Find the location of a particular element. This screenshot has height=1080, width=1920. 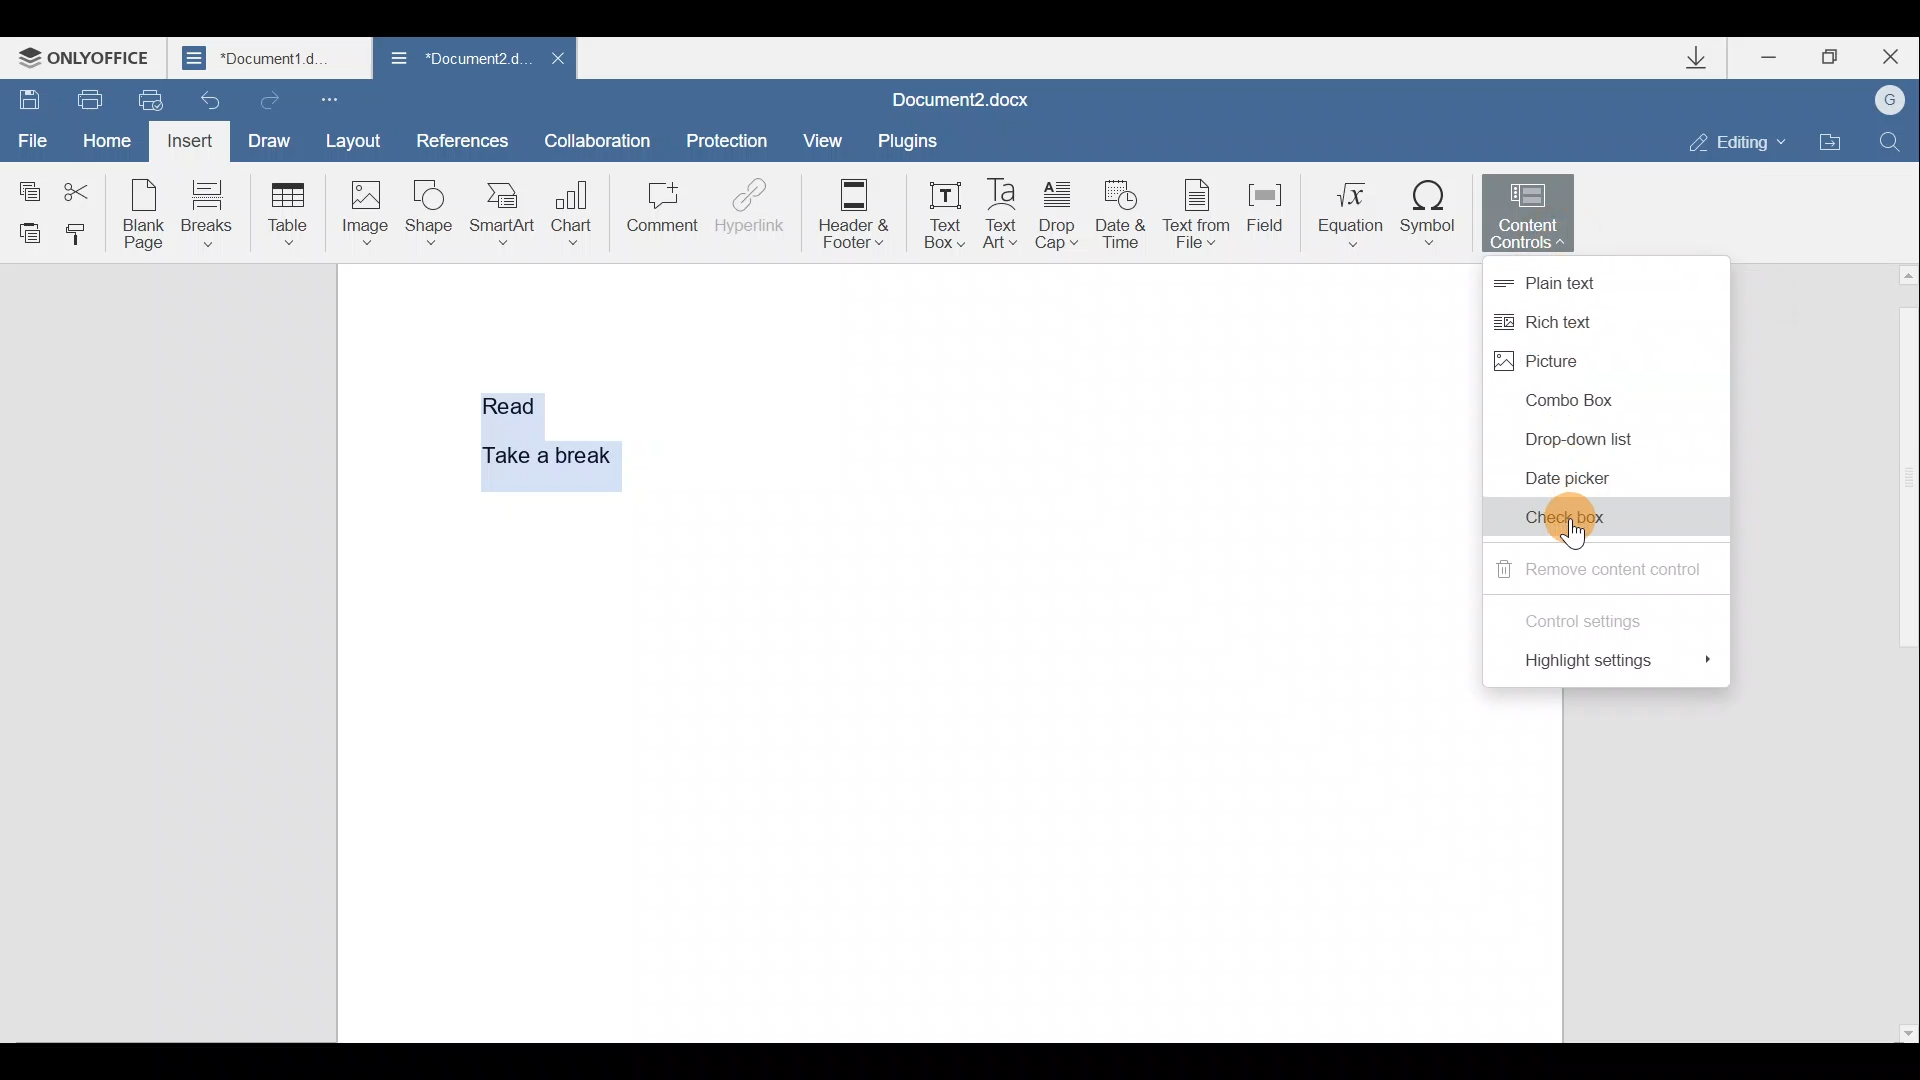

Cursor on Checkbox is located at coordinates (1577, 534).